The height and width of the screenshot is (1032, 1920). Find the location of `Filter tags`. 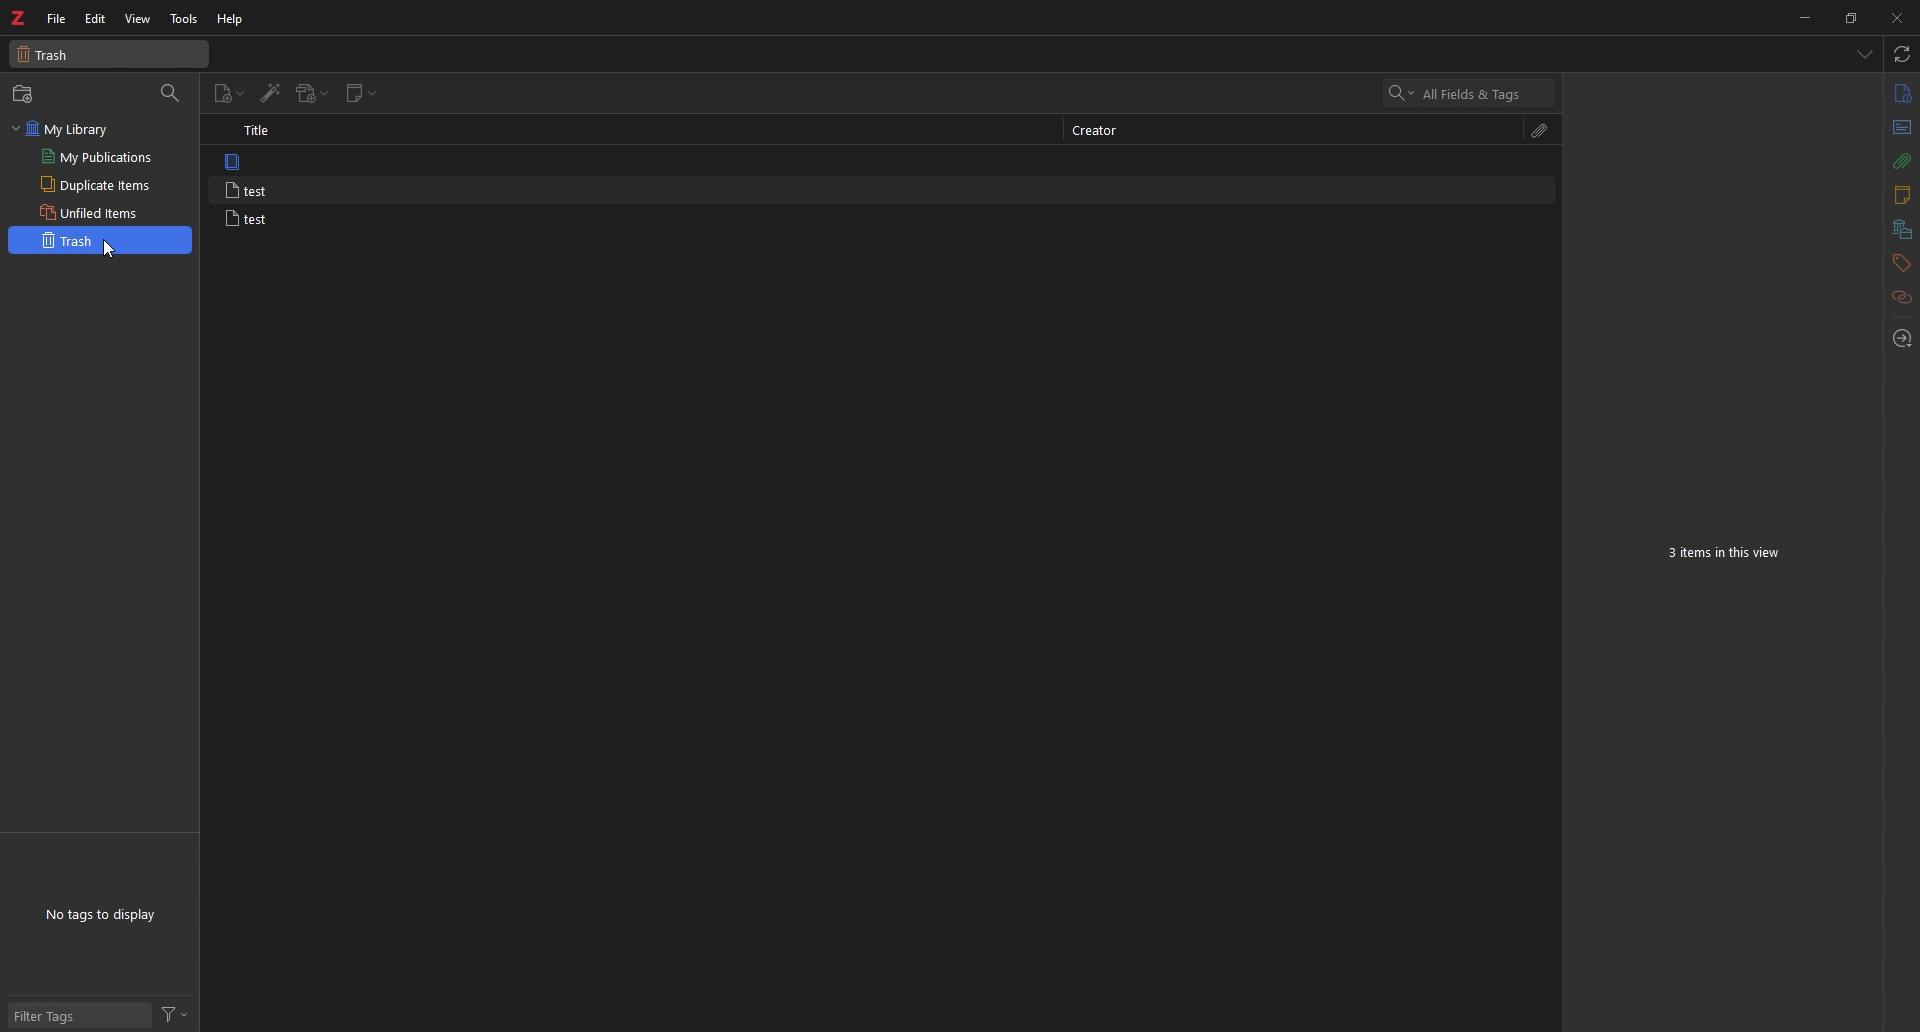

Filter tags is located at coordinates (77, 1016).